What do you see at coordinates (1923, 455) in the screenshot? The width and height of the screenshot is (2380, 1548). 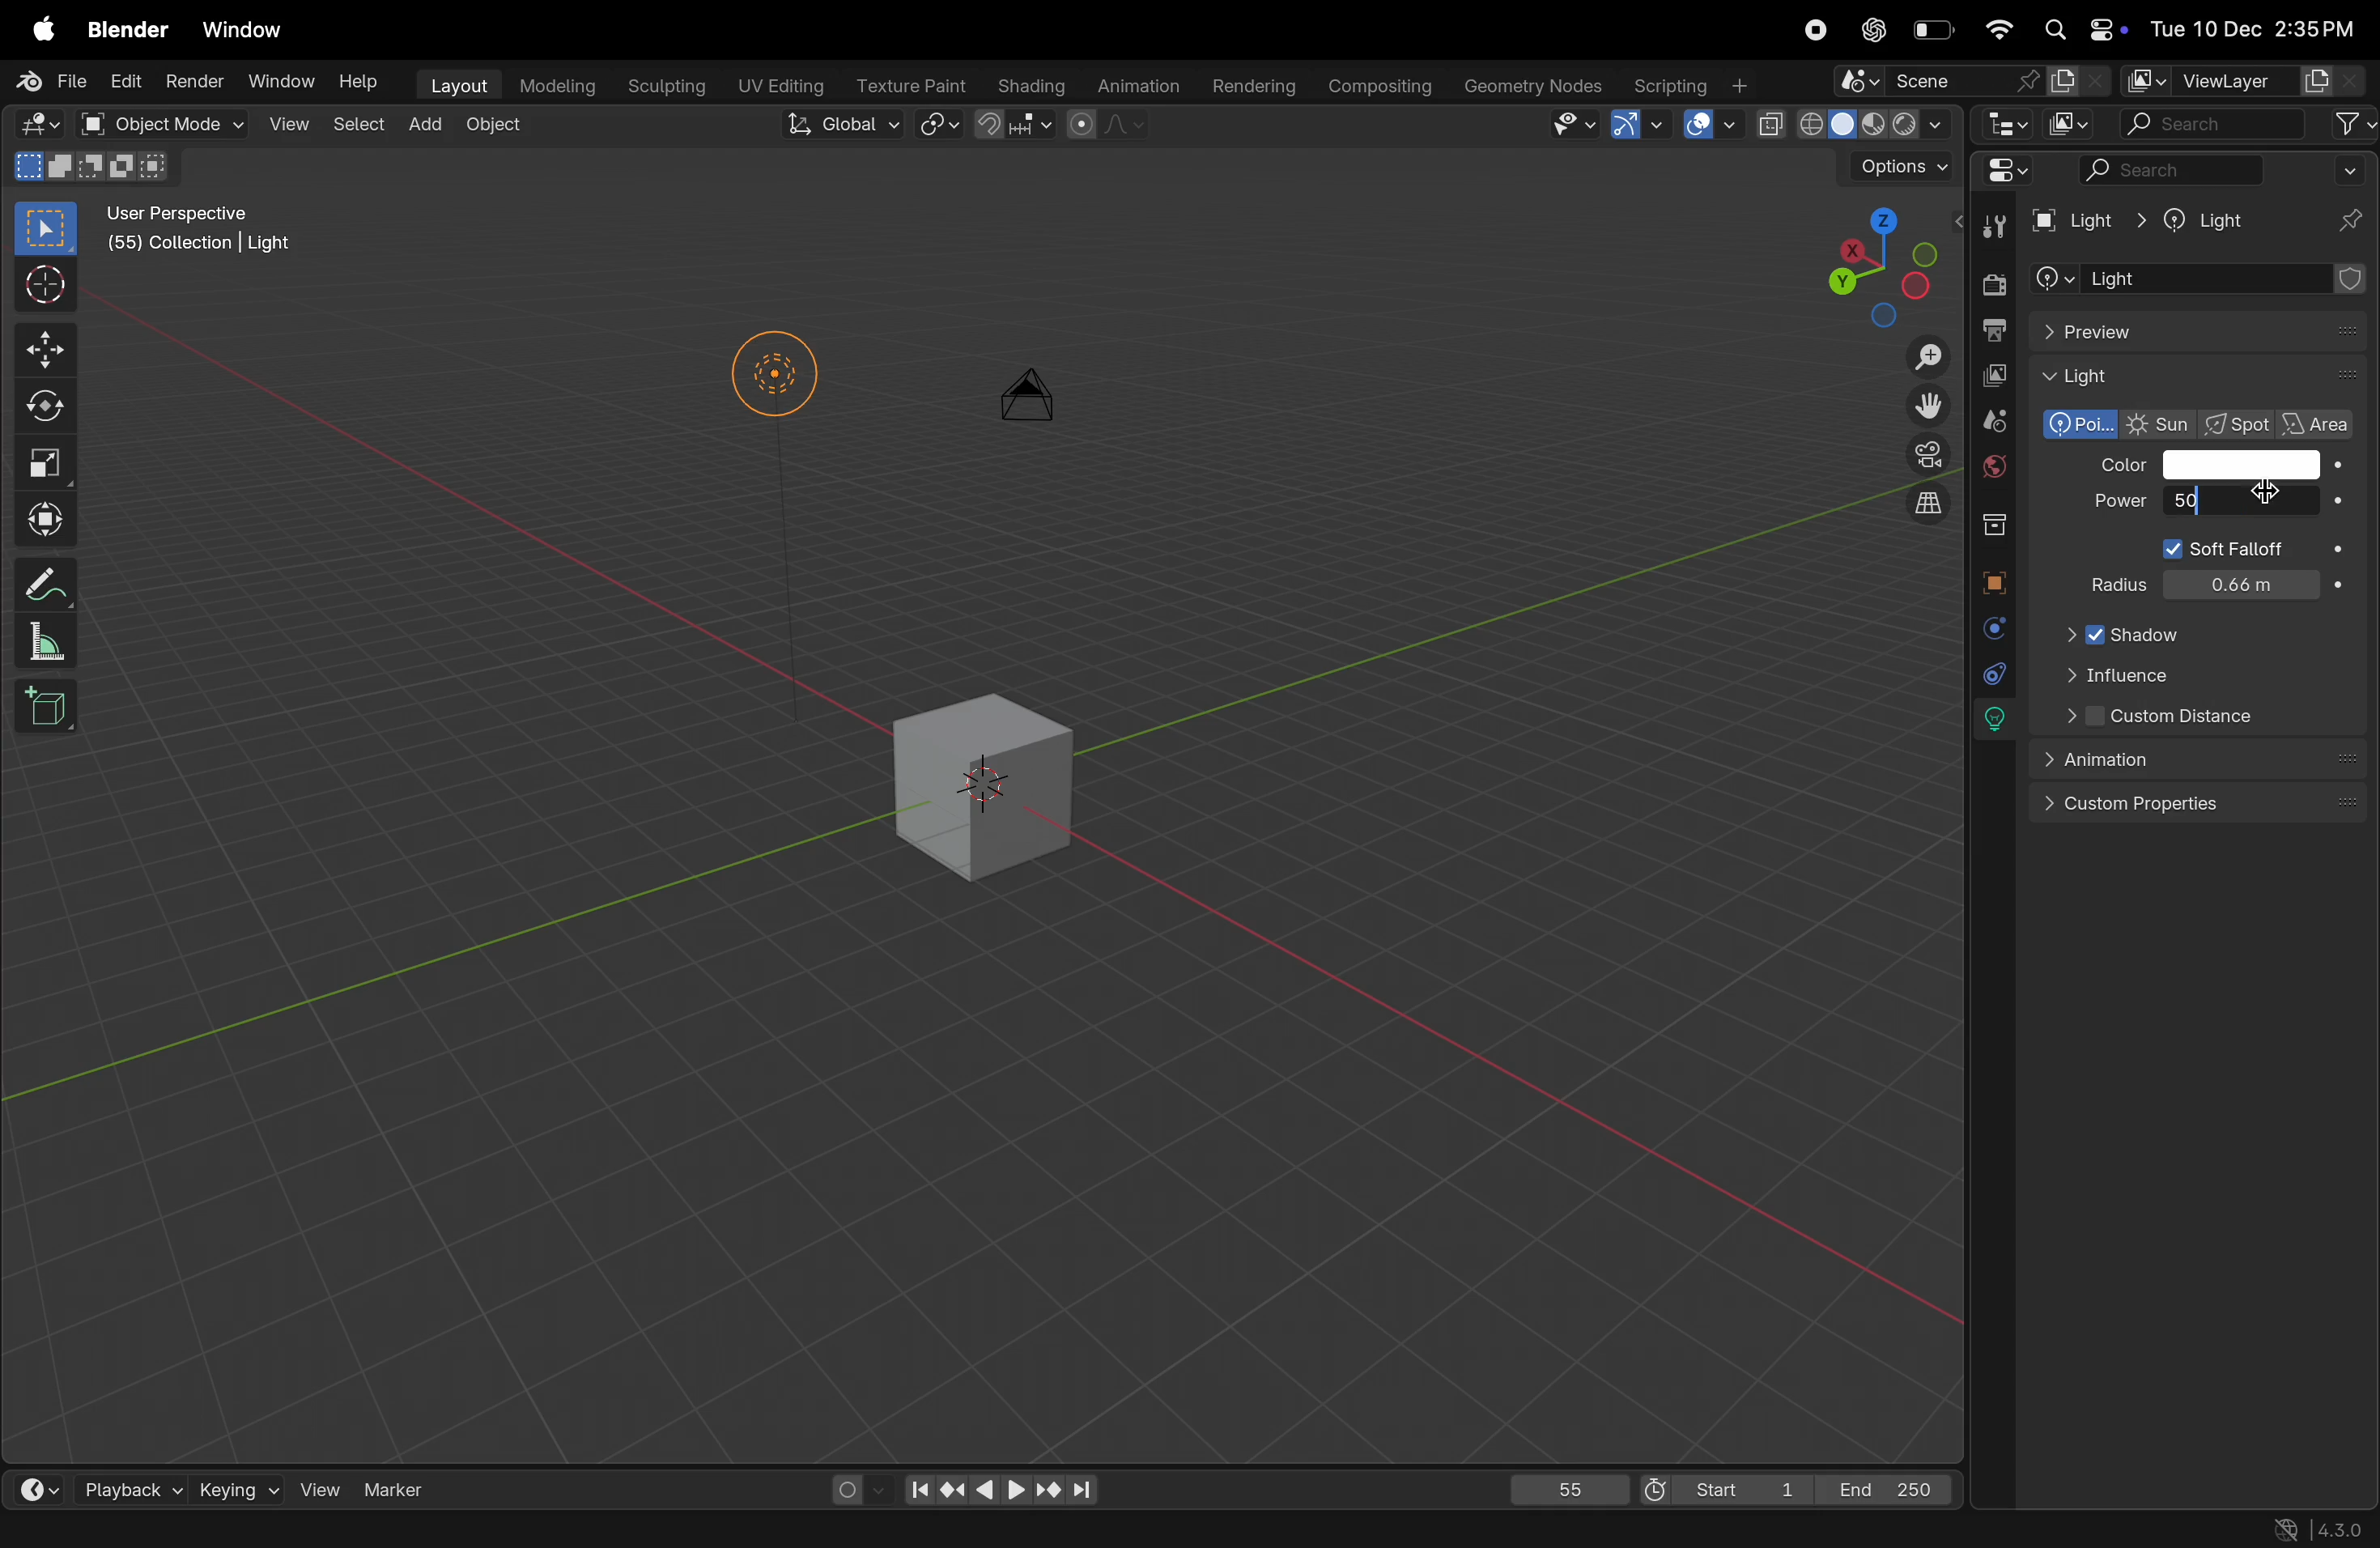 I see `camera` at bounding box center [1923, 455].